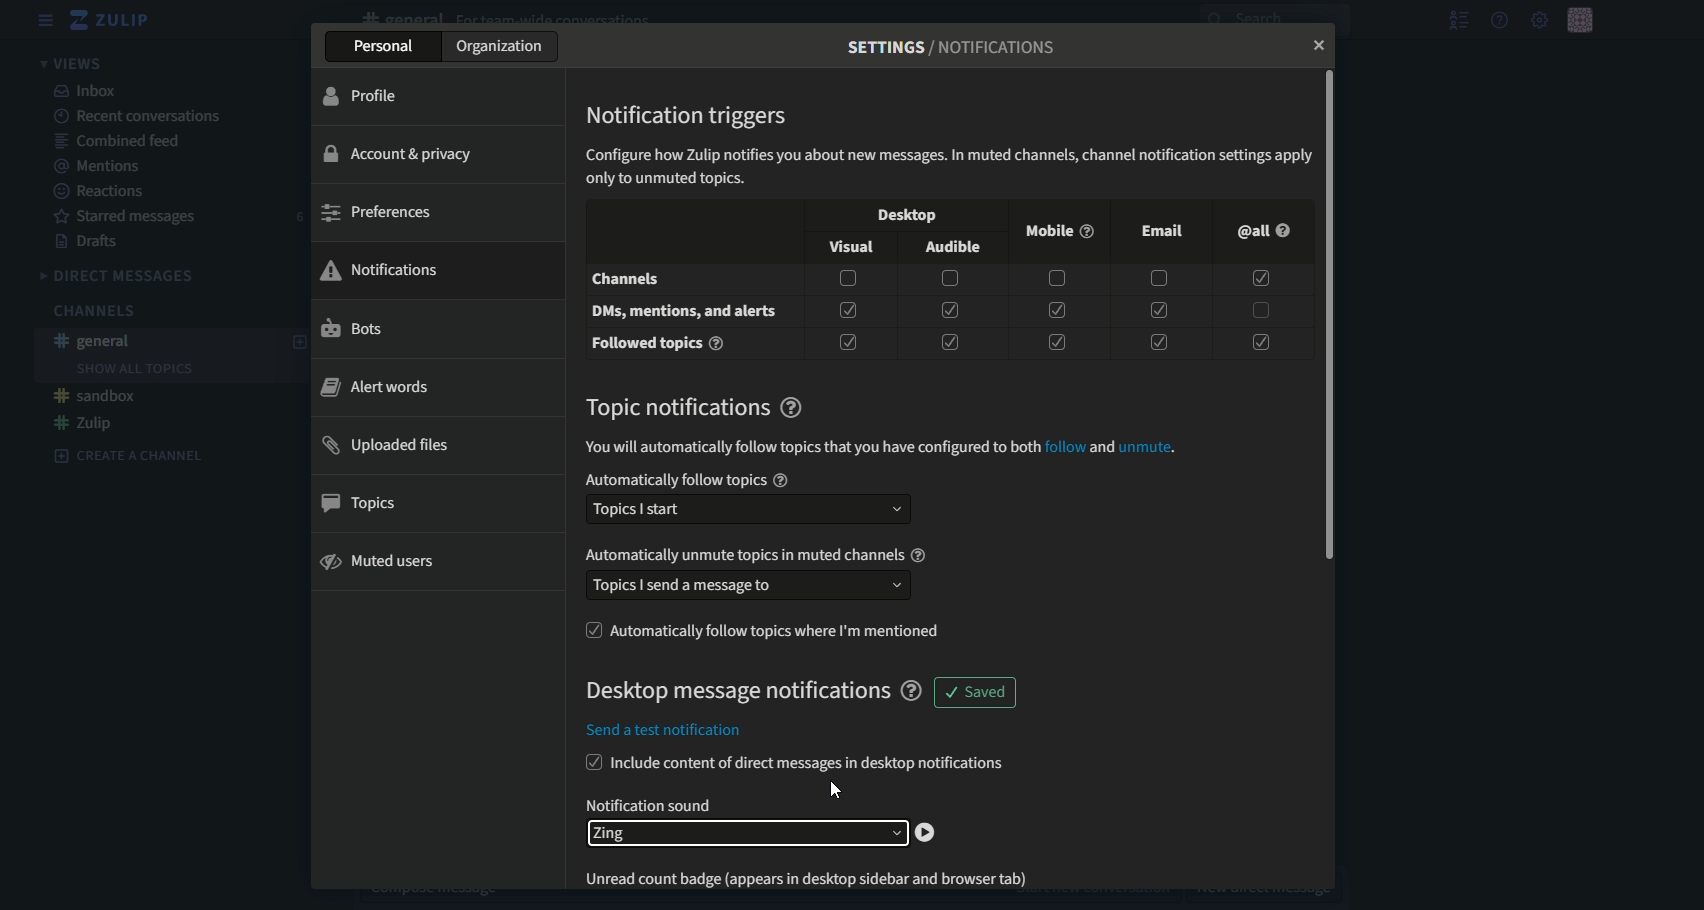  Describe the element at coordinates (848, 343) in the screenshot. I see `checkbox` at that location.